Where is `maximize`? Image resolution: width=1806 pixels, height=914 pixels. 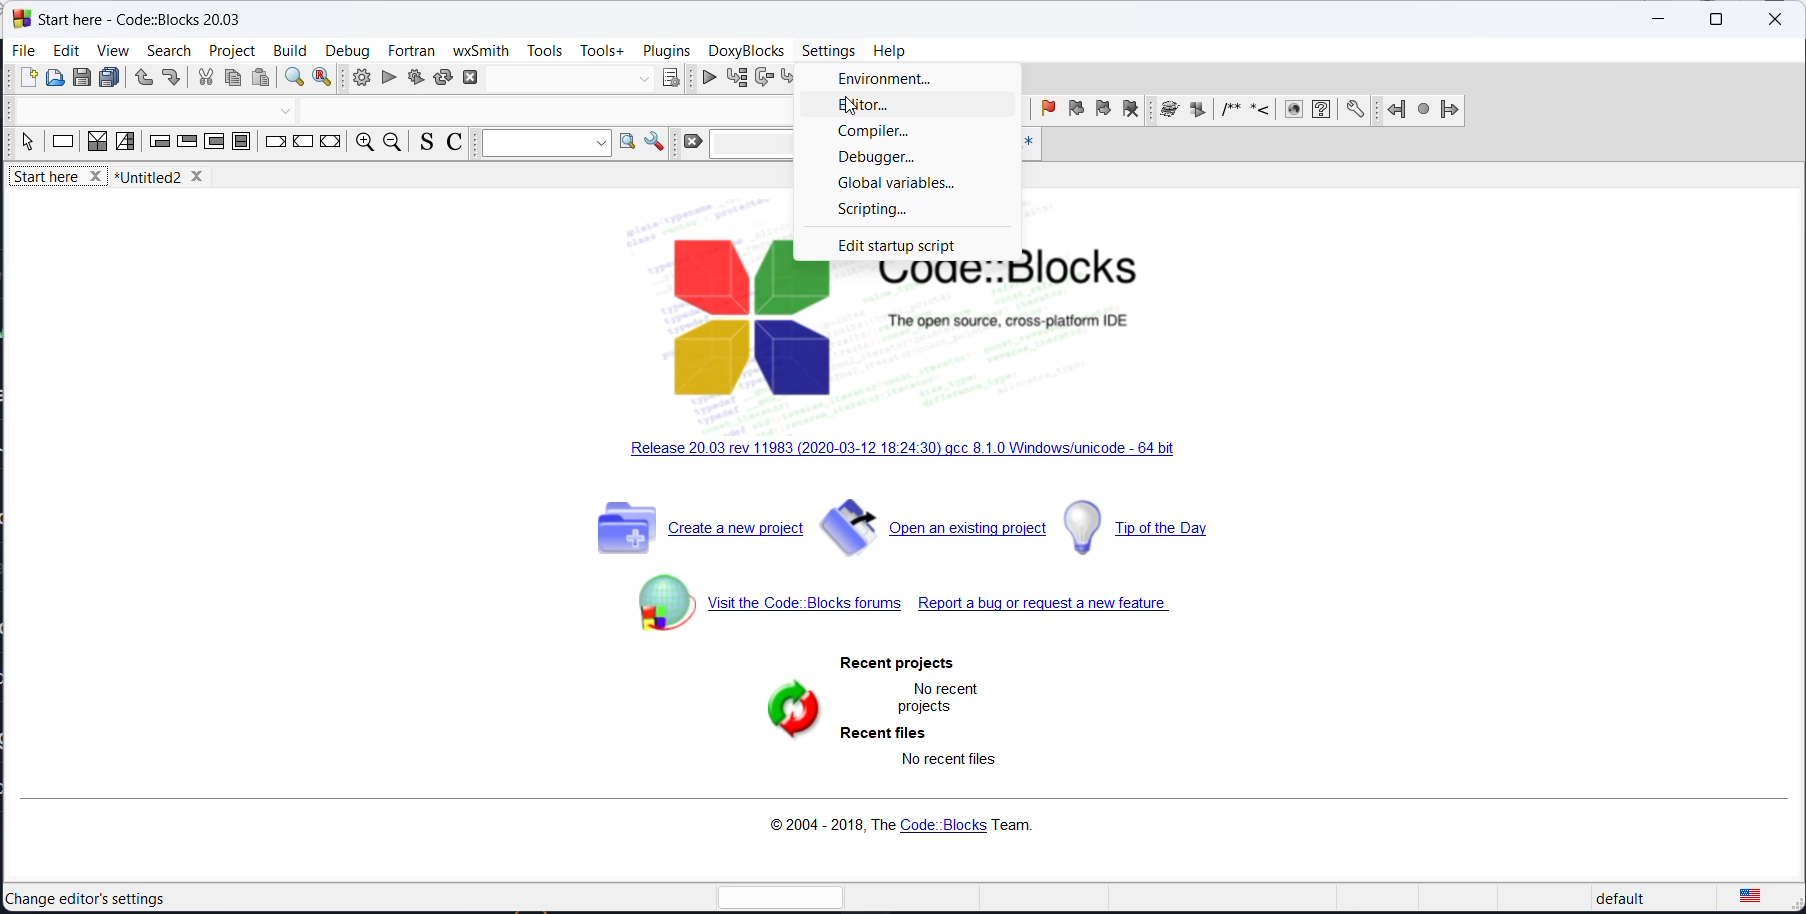 maximize is located at coordinates (1714, 20).